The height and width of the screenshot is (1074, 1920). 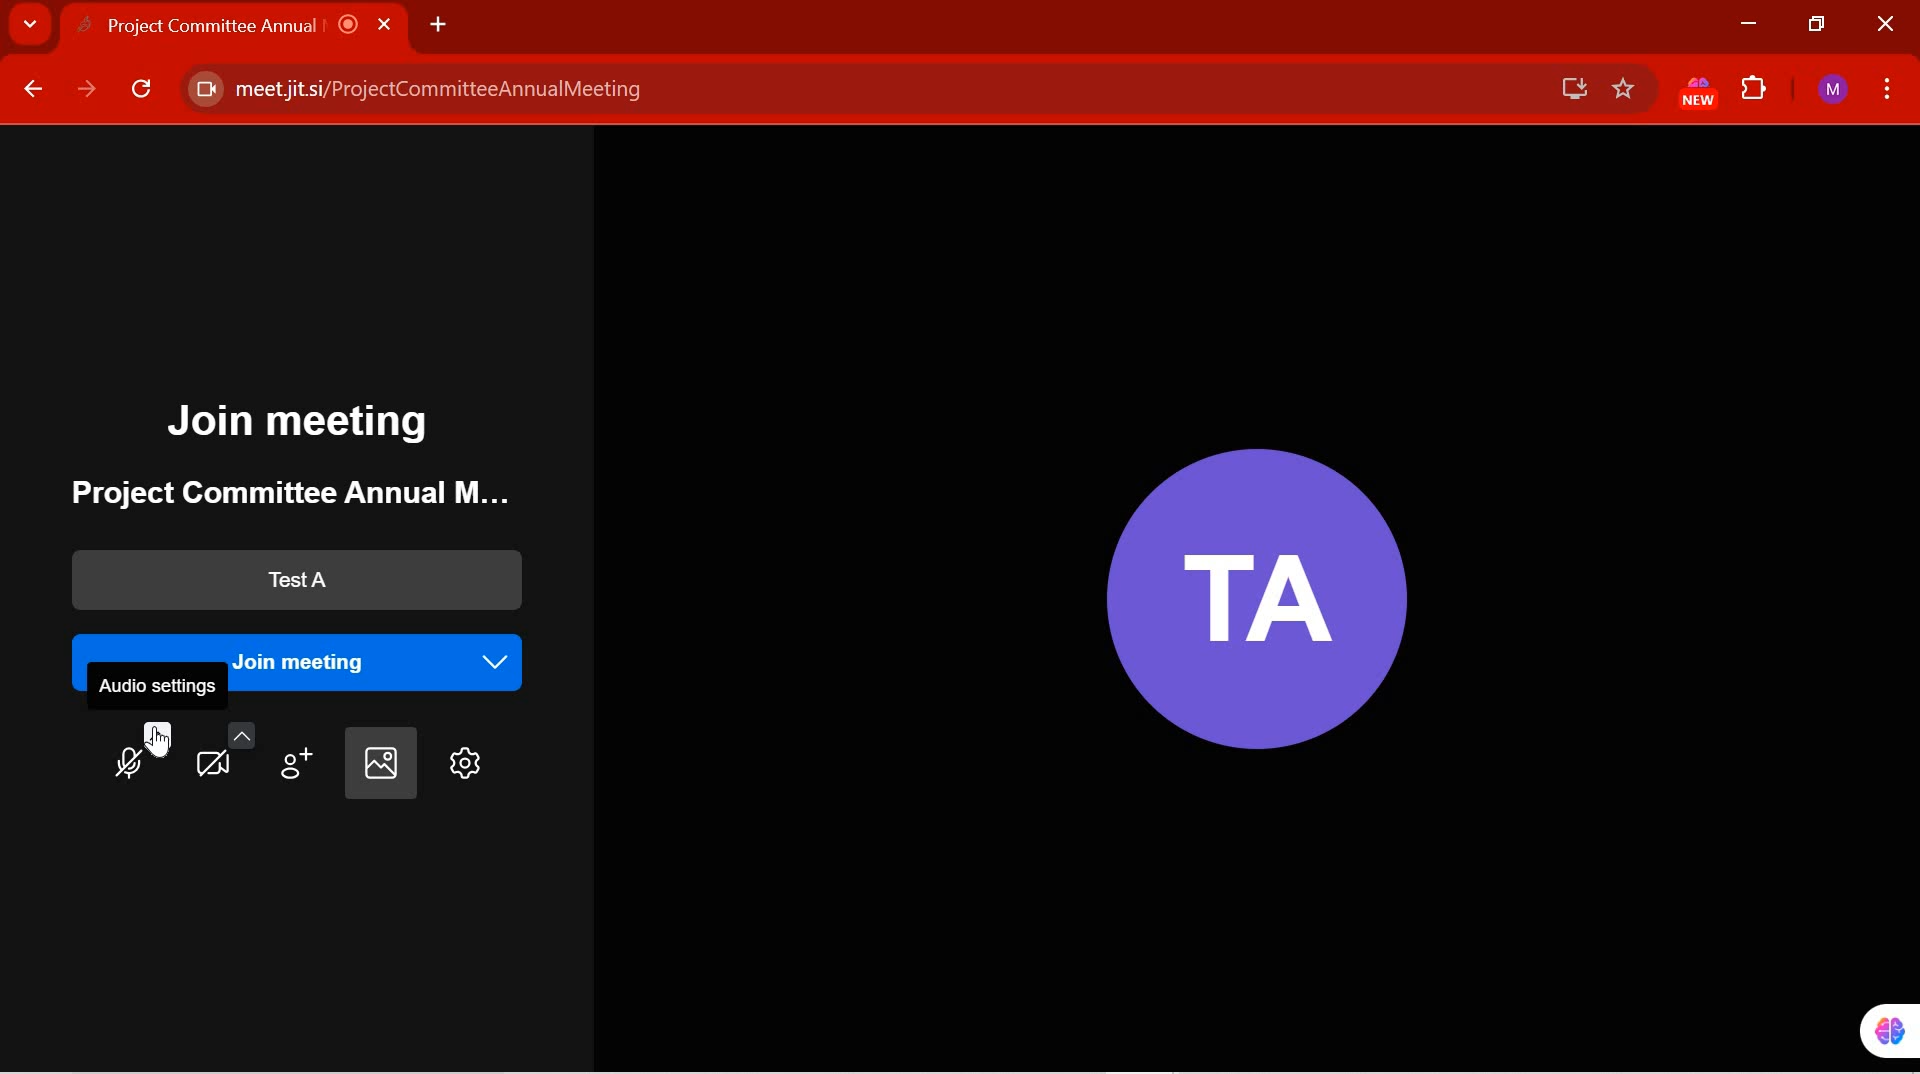 I want to click on MINIMIZE, so click(x=1747, y=24).